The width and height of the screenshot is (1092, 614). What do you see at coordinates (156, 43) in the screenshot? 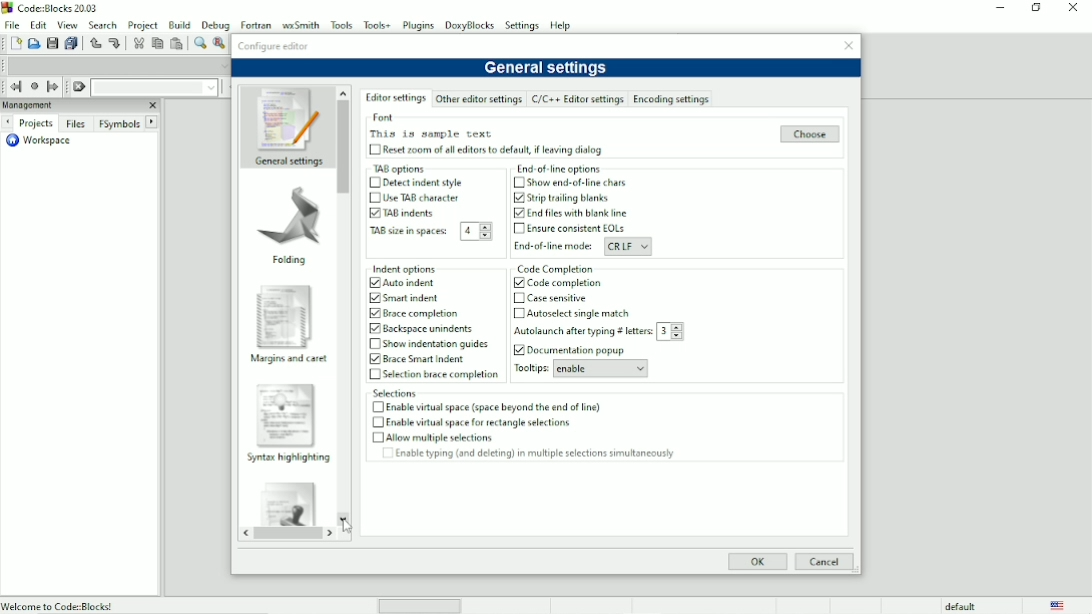
I see `Copy` at bounding box center [156, 43].